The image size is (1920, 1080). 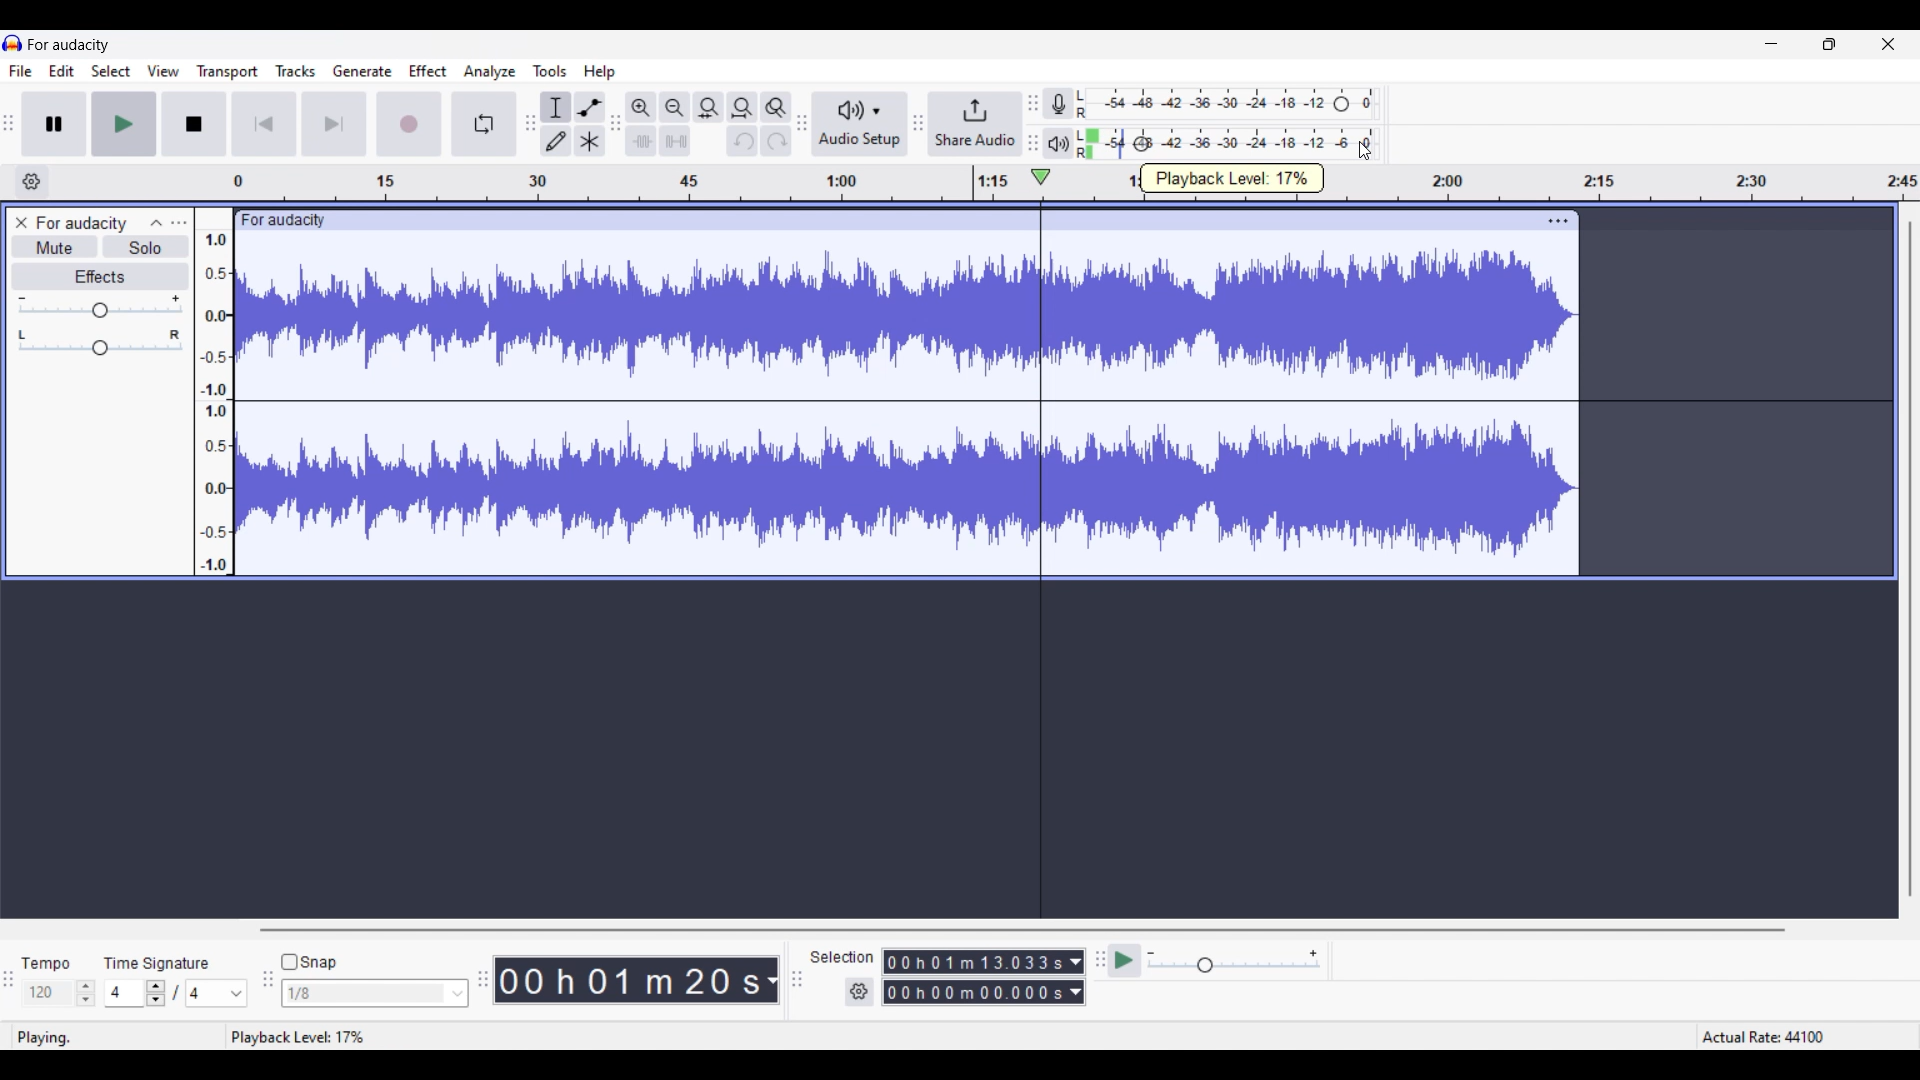 What do you see at coordinates (22, 222) in the screenshot?
I see `Close track` at bounding box center [22, 222].